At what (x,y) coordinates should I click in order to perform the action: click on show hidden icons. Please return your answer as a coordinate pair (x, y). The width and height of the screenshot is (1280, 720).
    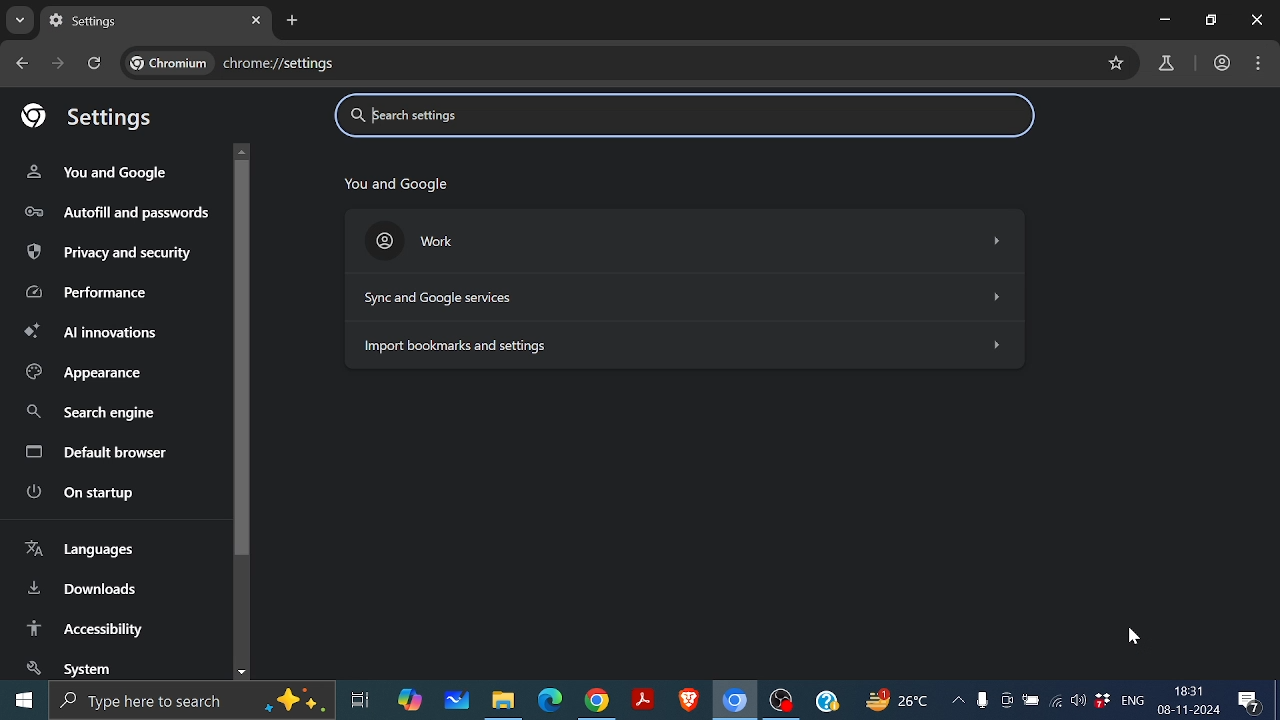
    Looking at the image, I should click on (958, 704).